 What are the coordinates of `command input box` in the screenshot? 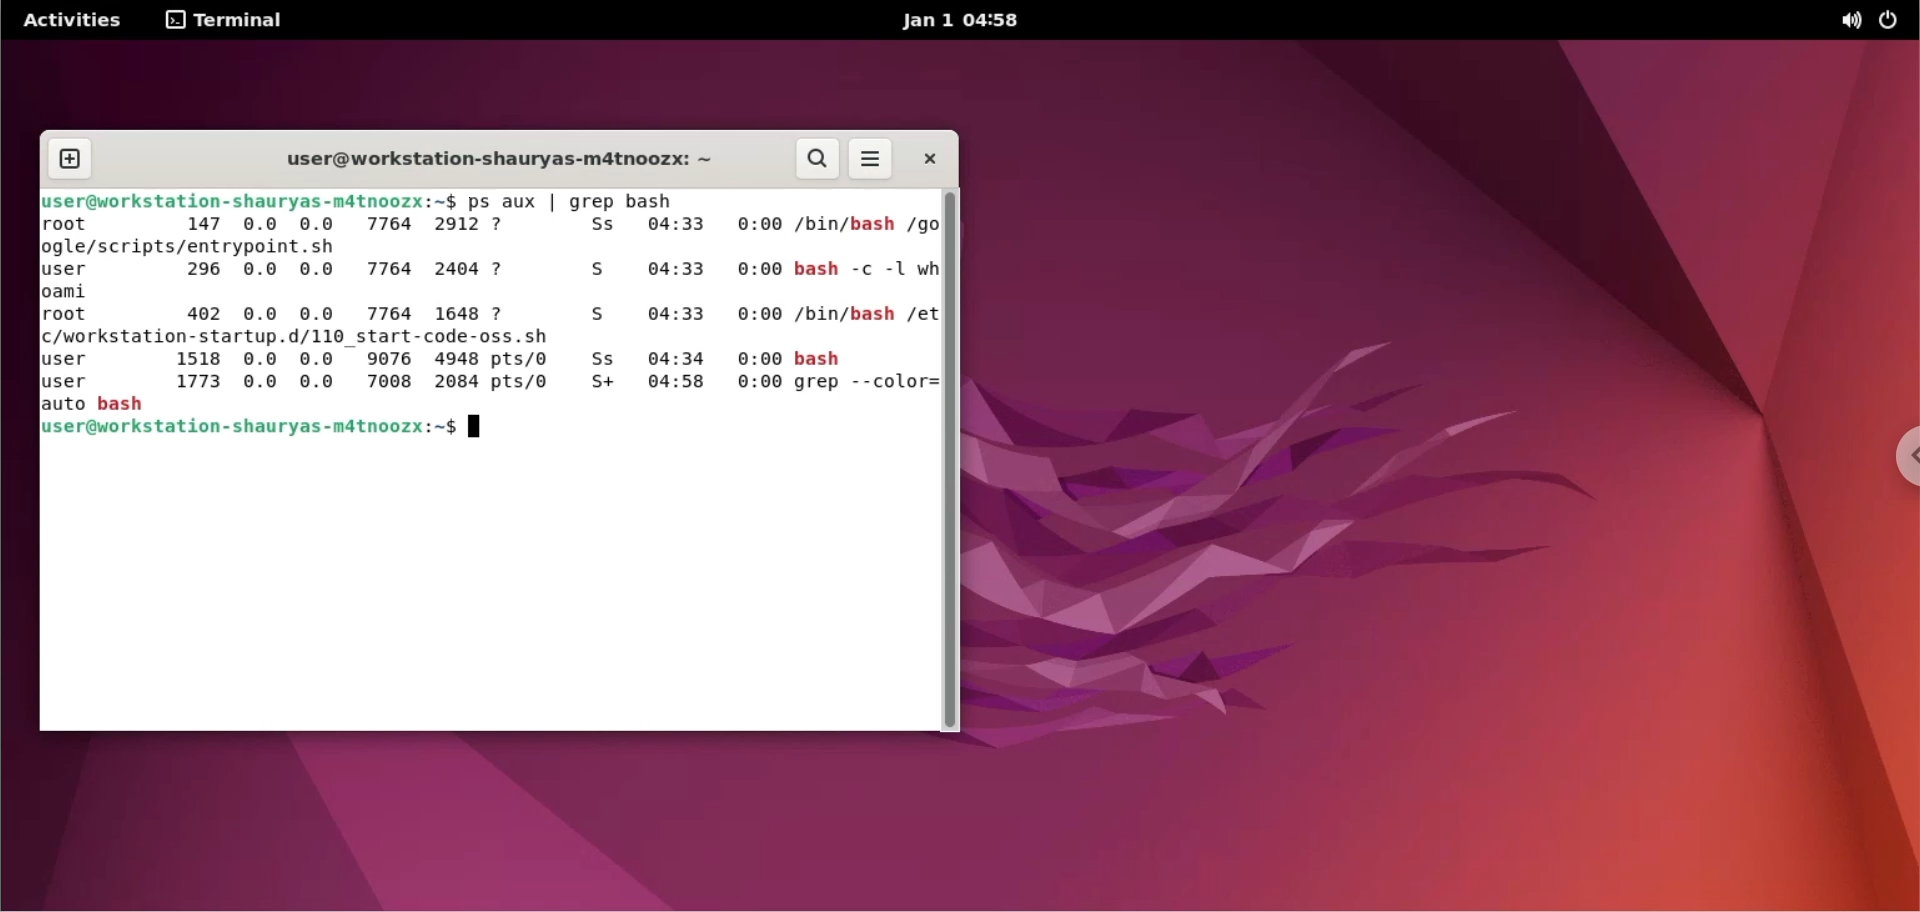 It's located at (487, 591).